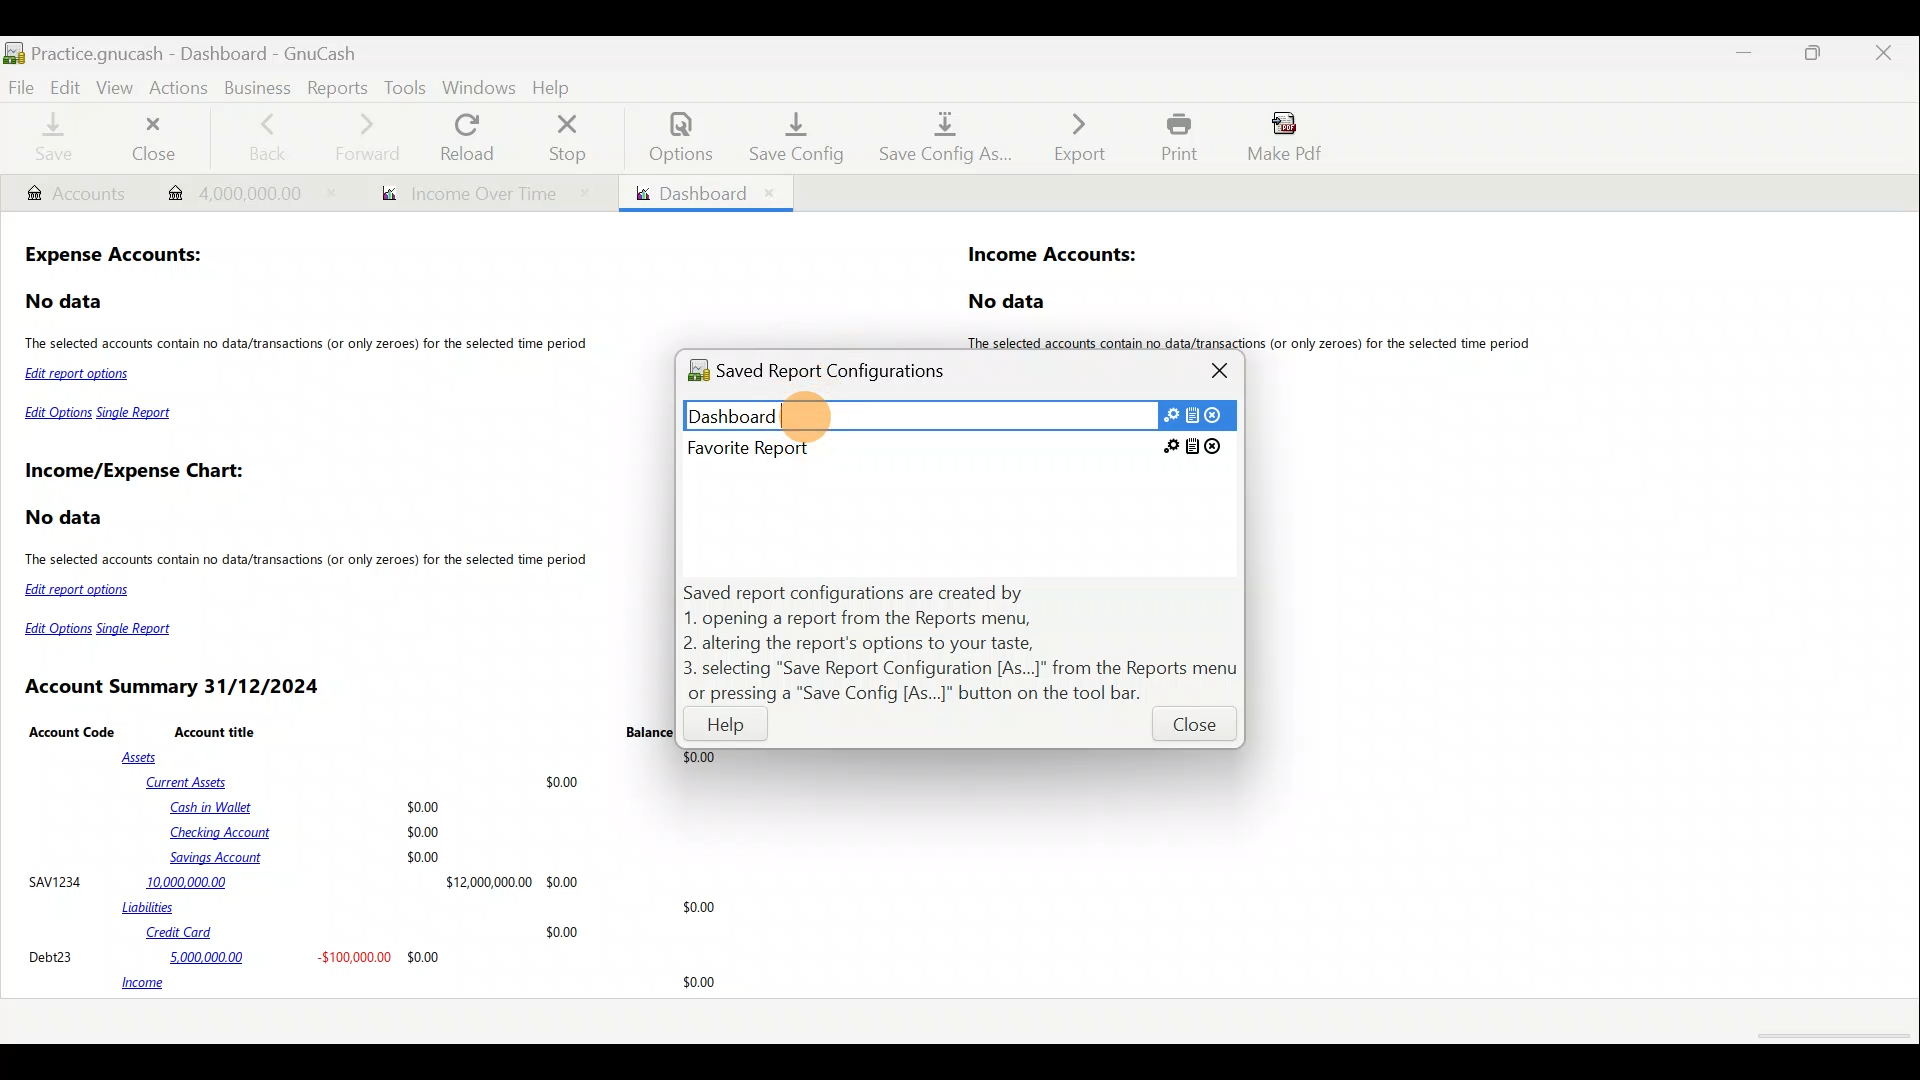  Describe the element at coordinates (266, 135) in the screenshot. I see `Back` at that location.